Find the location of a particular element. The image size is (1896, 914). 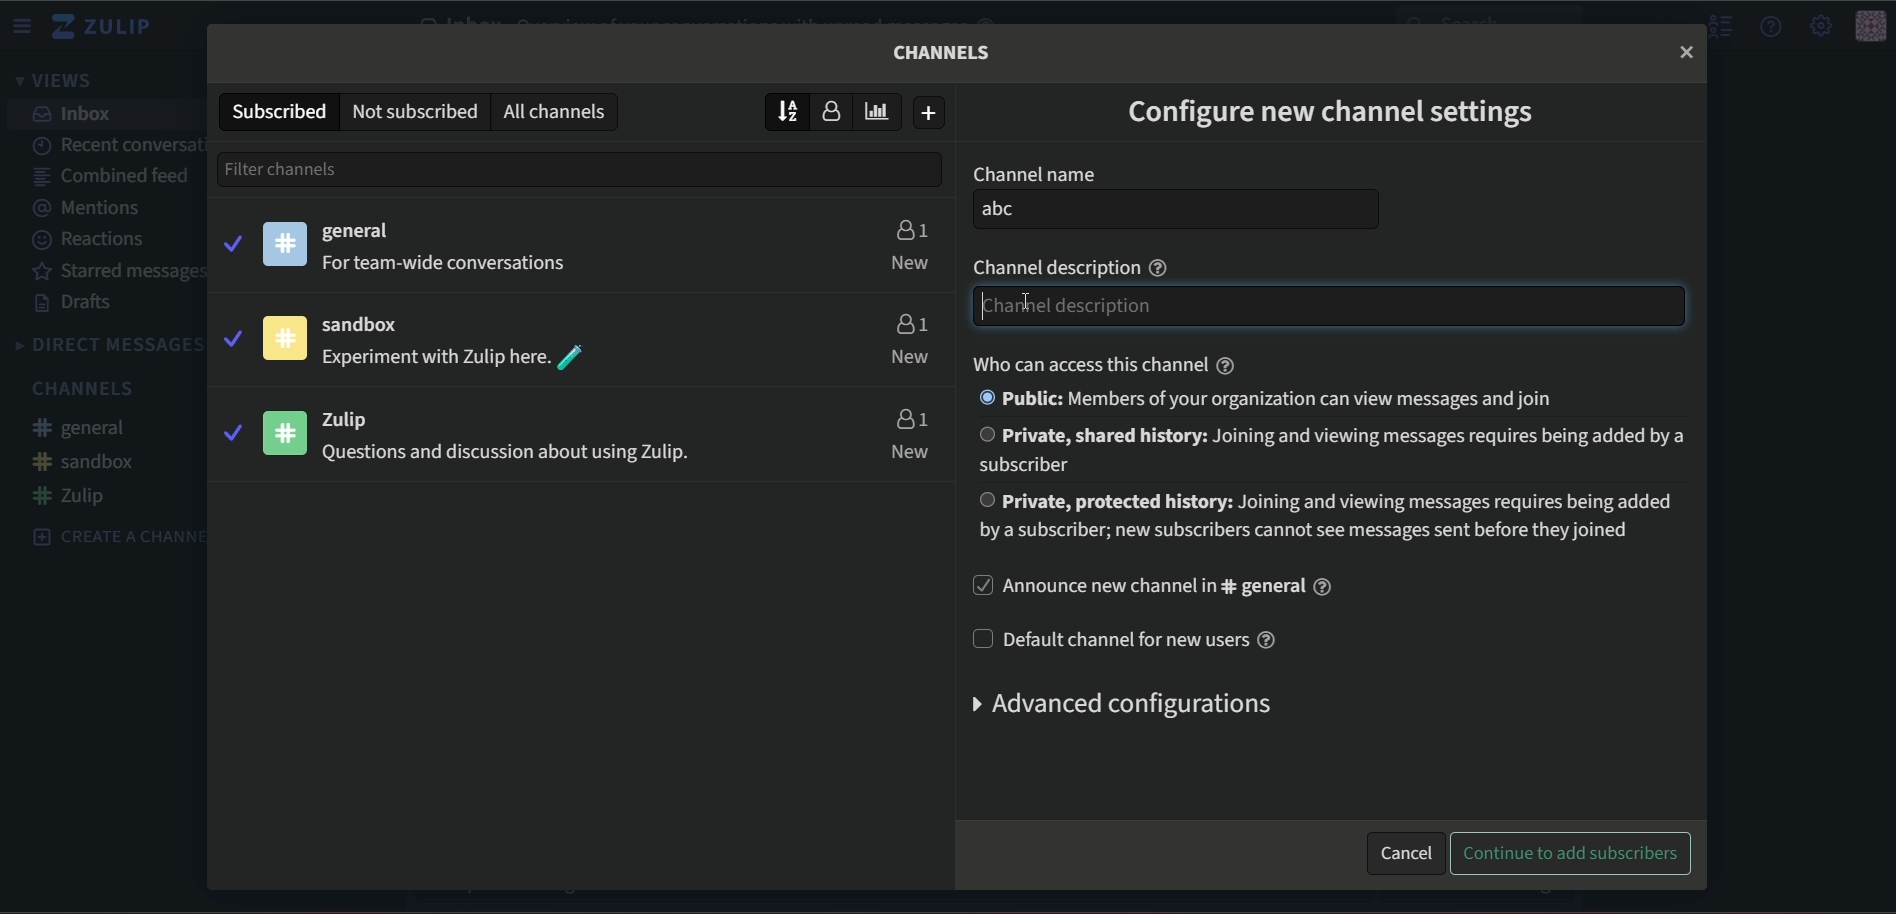

| Default channel for new users is located at coordinates (1125, 638).